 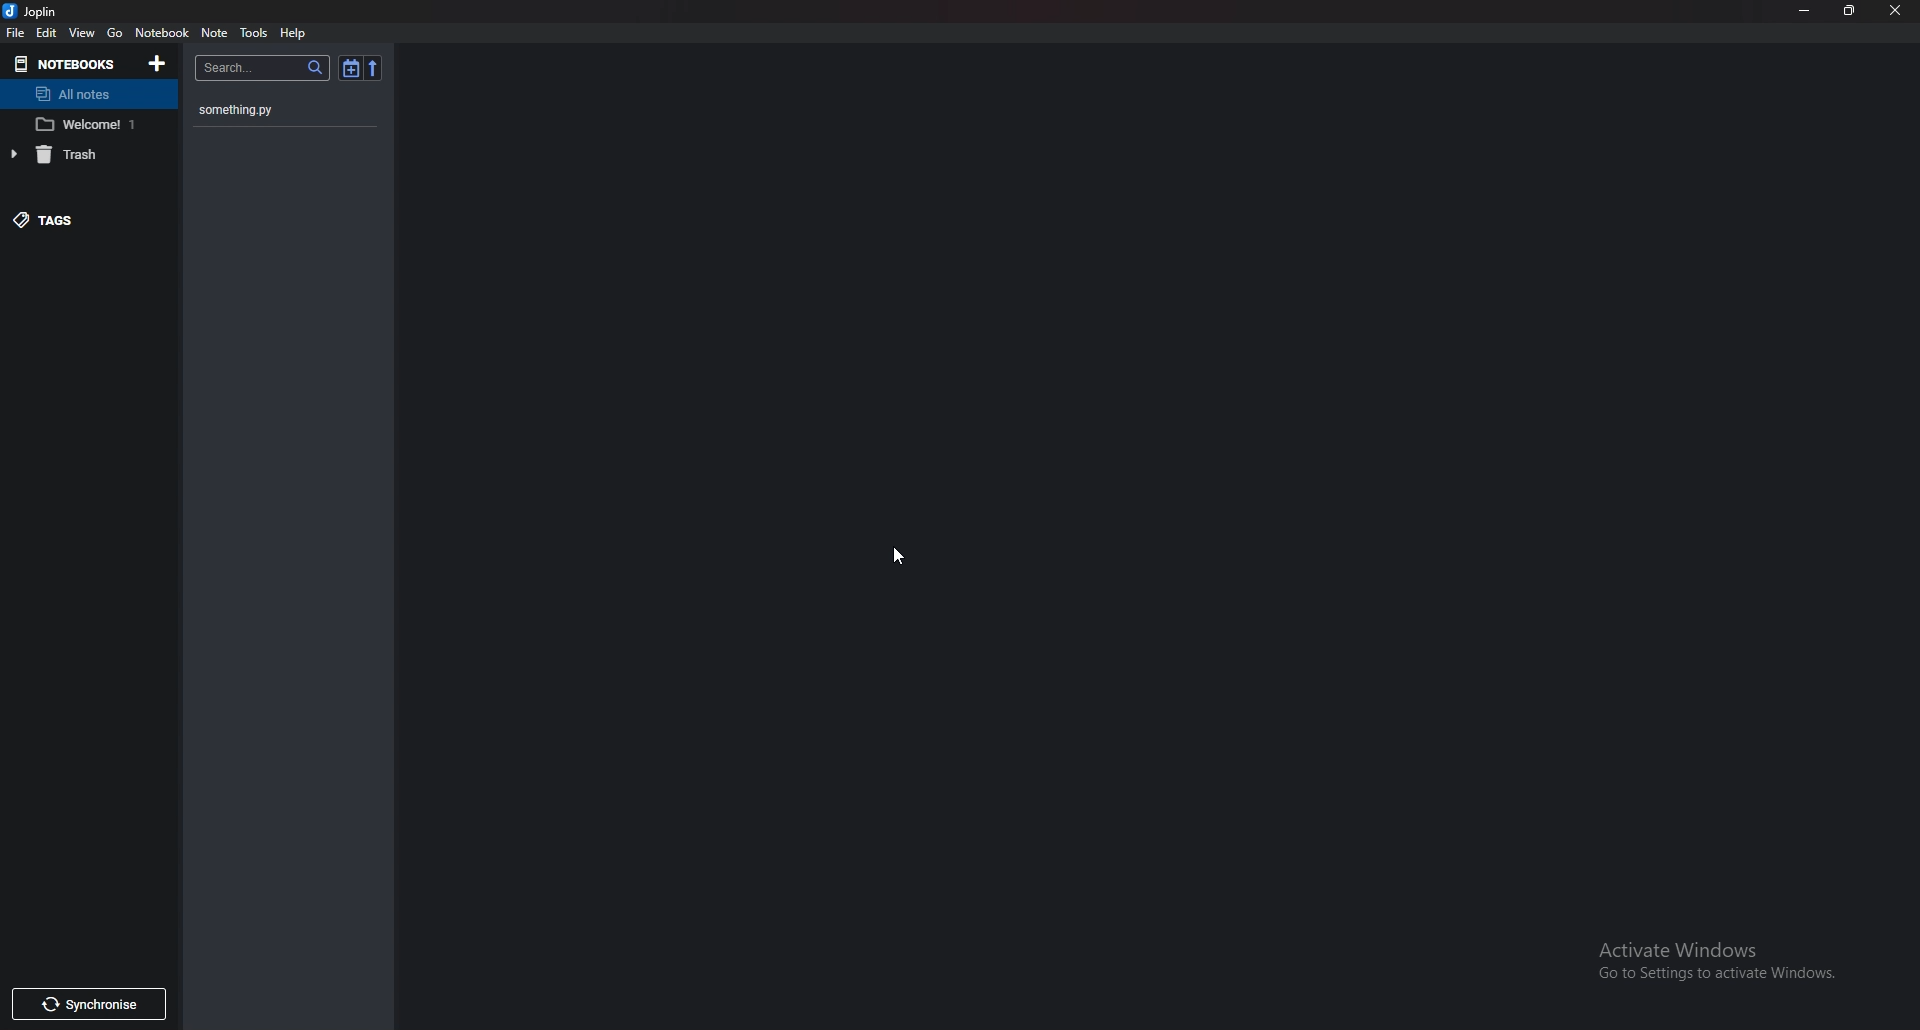 What do you see at coordinates (1850, 12) in the screenshot?
I see `Resize` at bounding box center [1850, 12].